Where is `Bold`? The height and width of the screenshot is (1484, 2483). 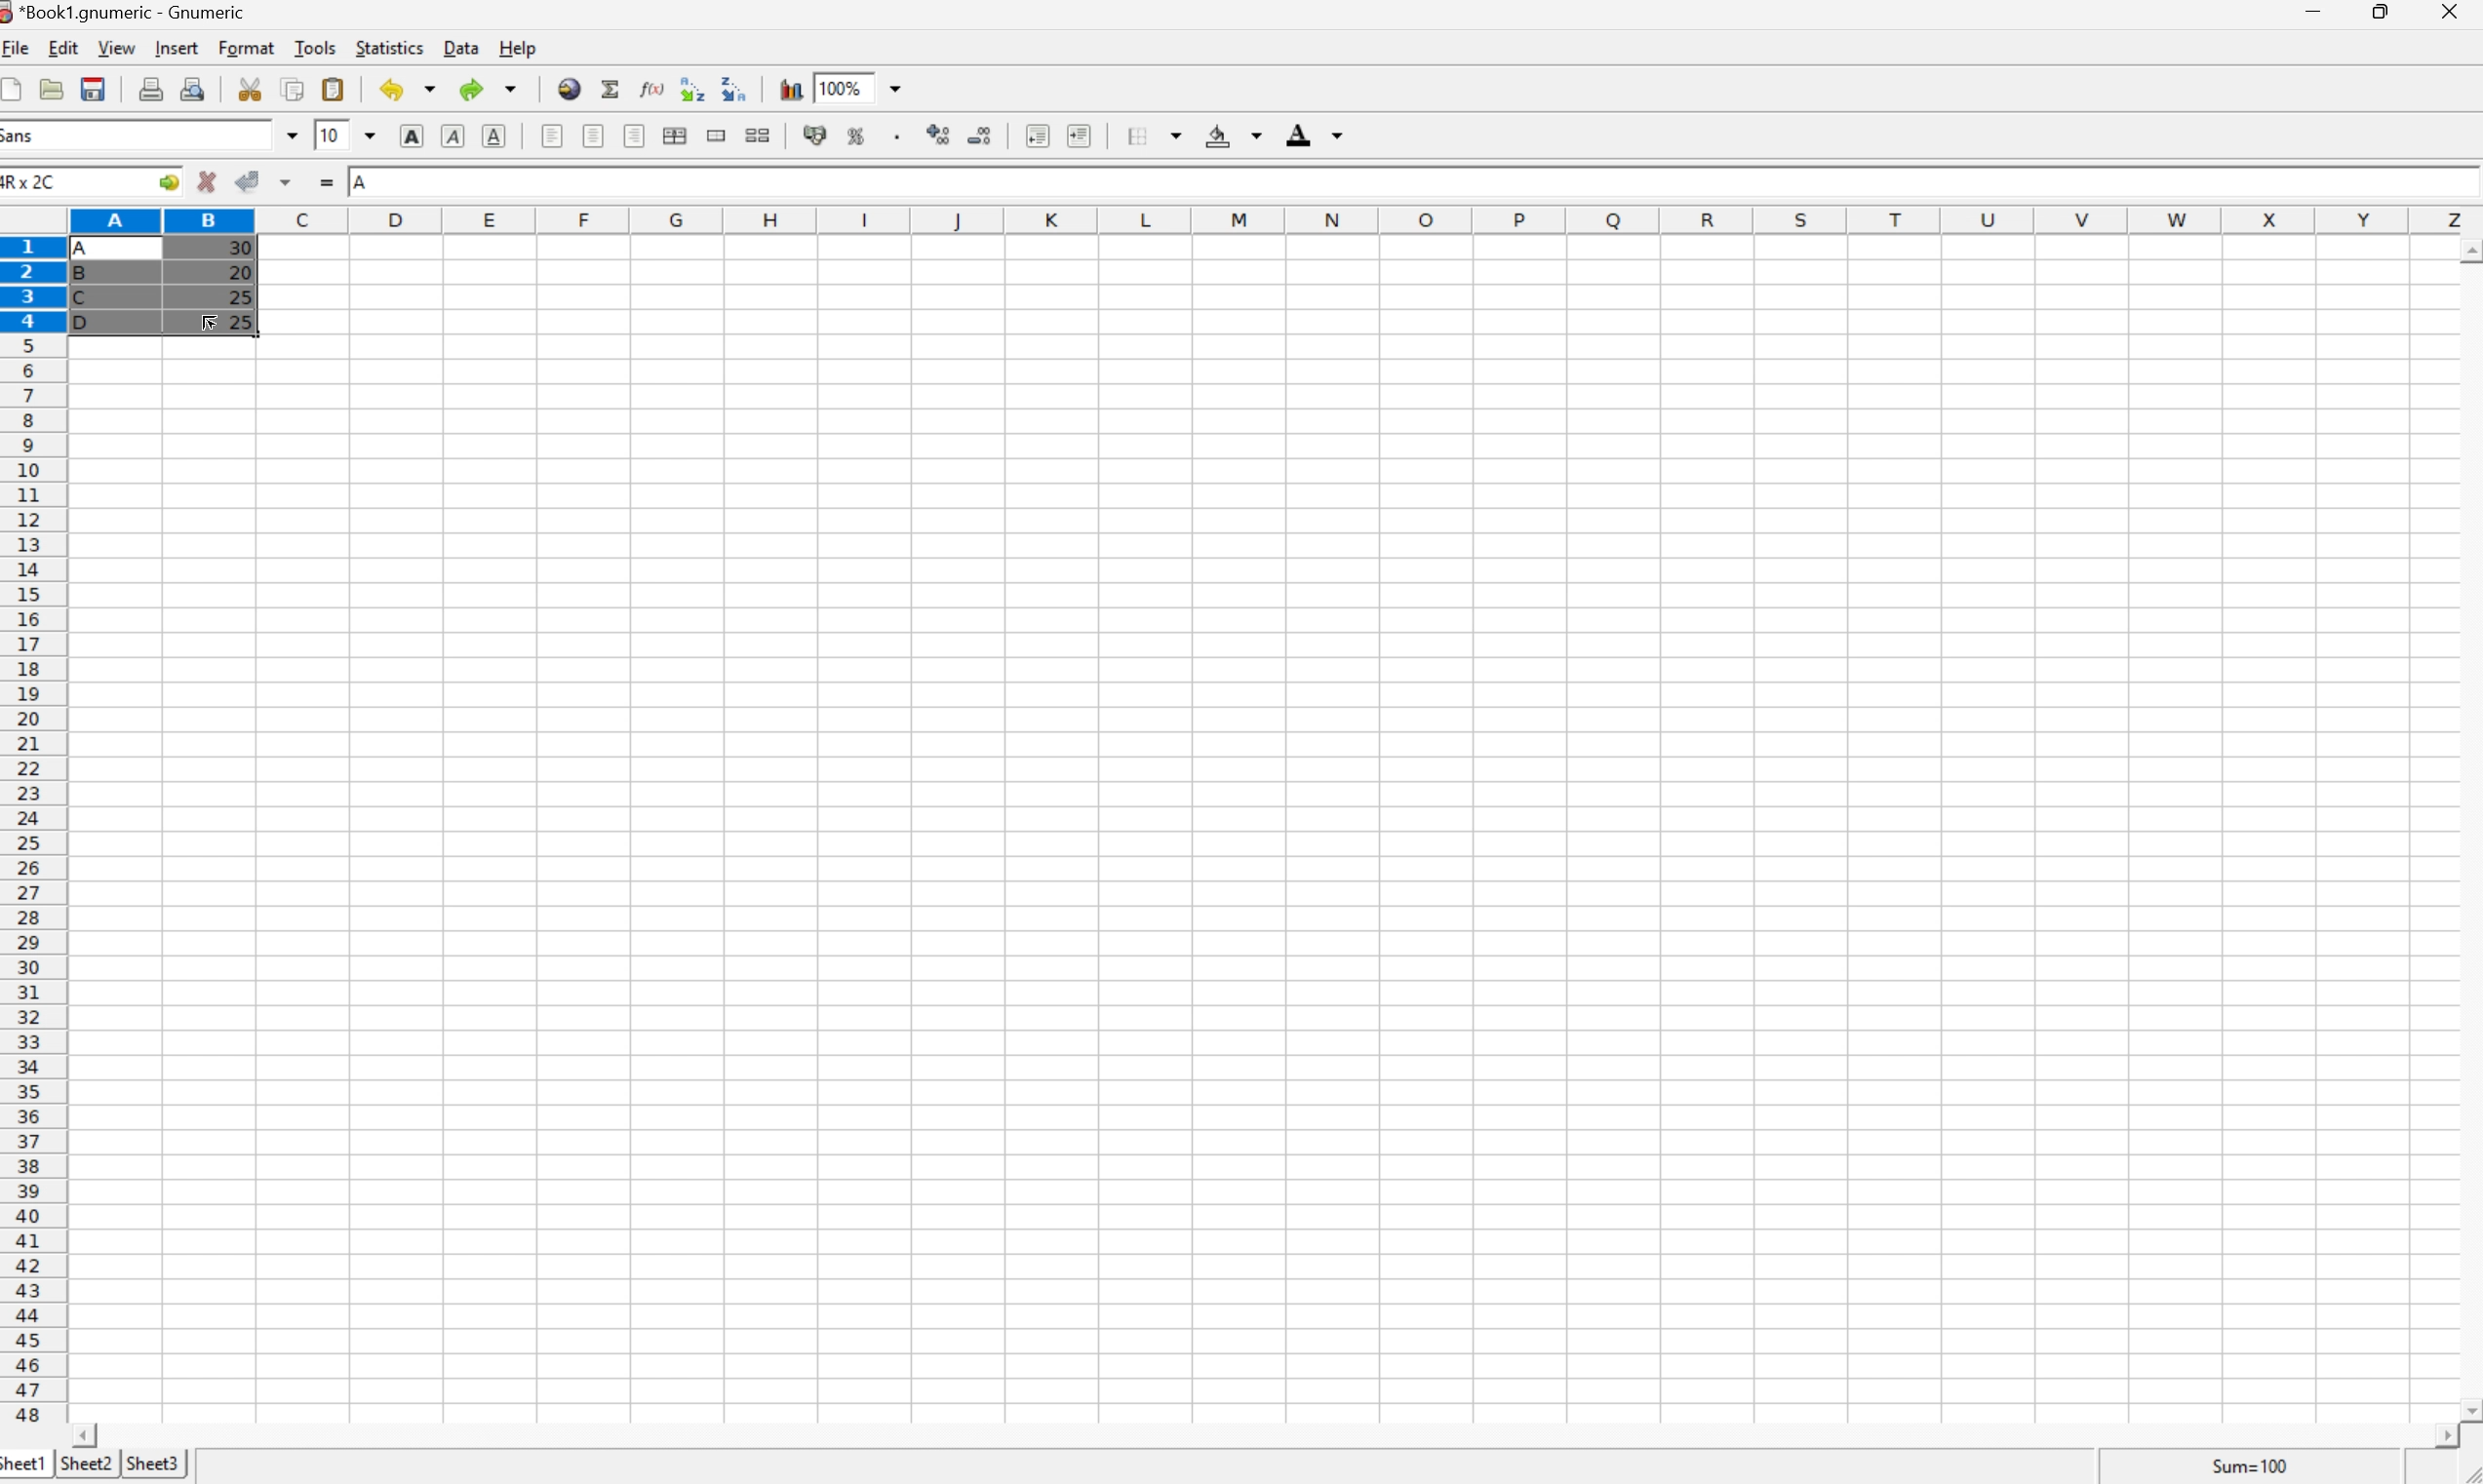
Bold is located at coordinates (411, 136).